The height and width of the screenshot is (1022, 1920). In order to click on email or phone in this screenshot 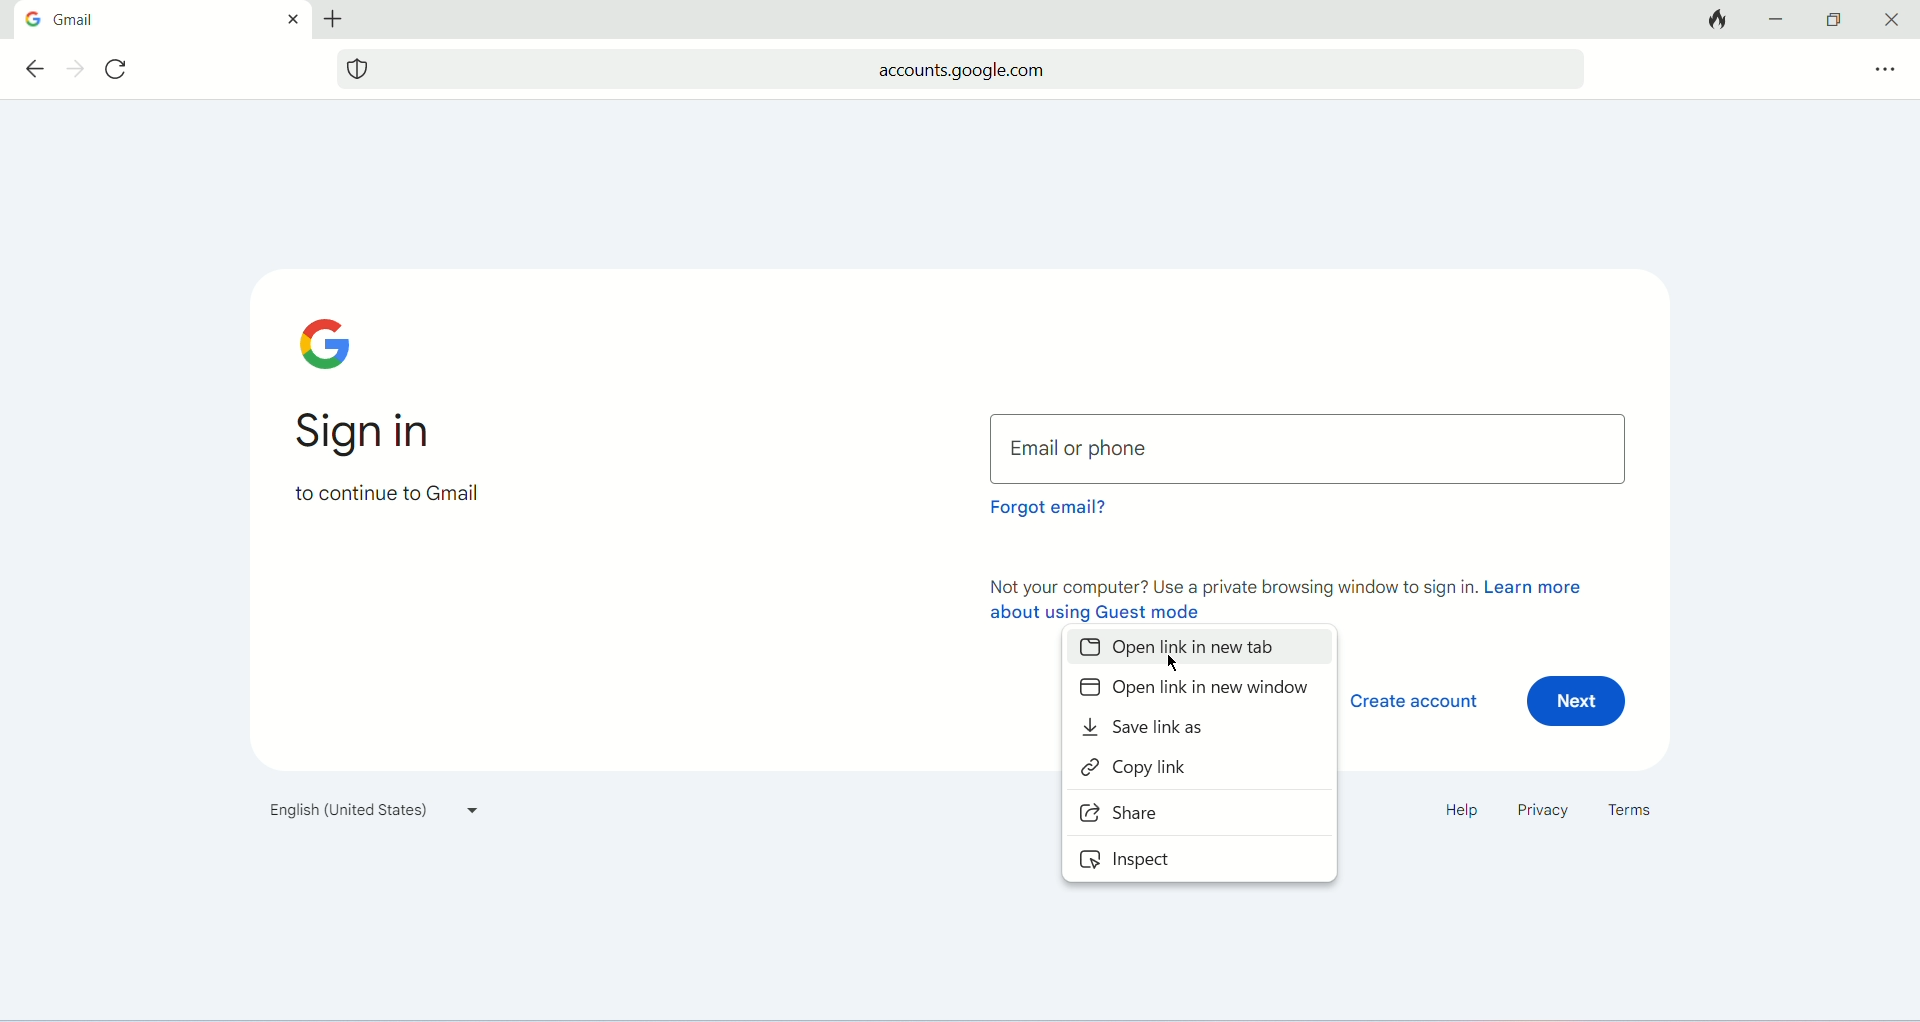, I will do `click(1310, 447)`.